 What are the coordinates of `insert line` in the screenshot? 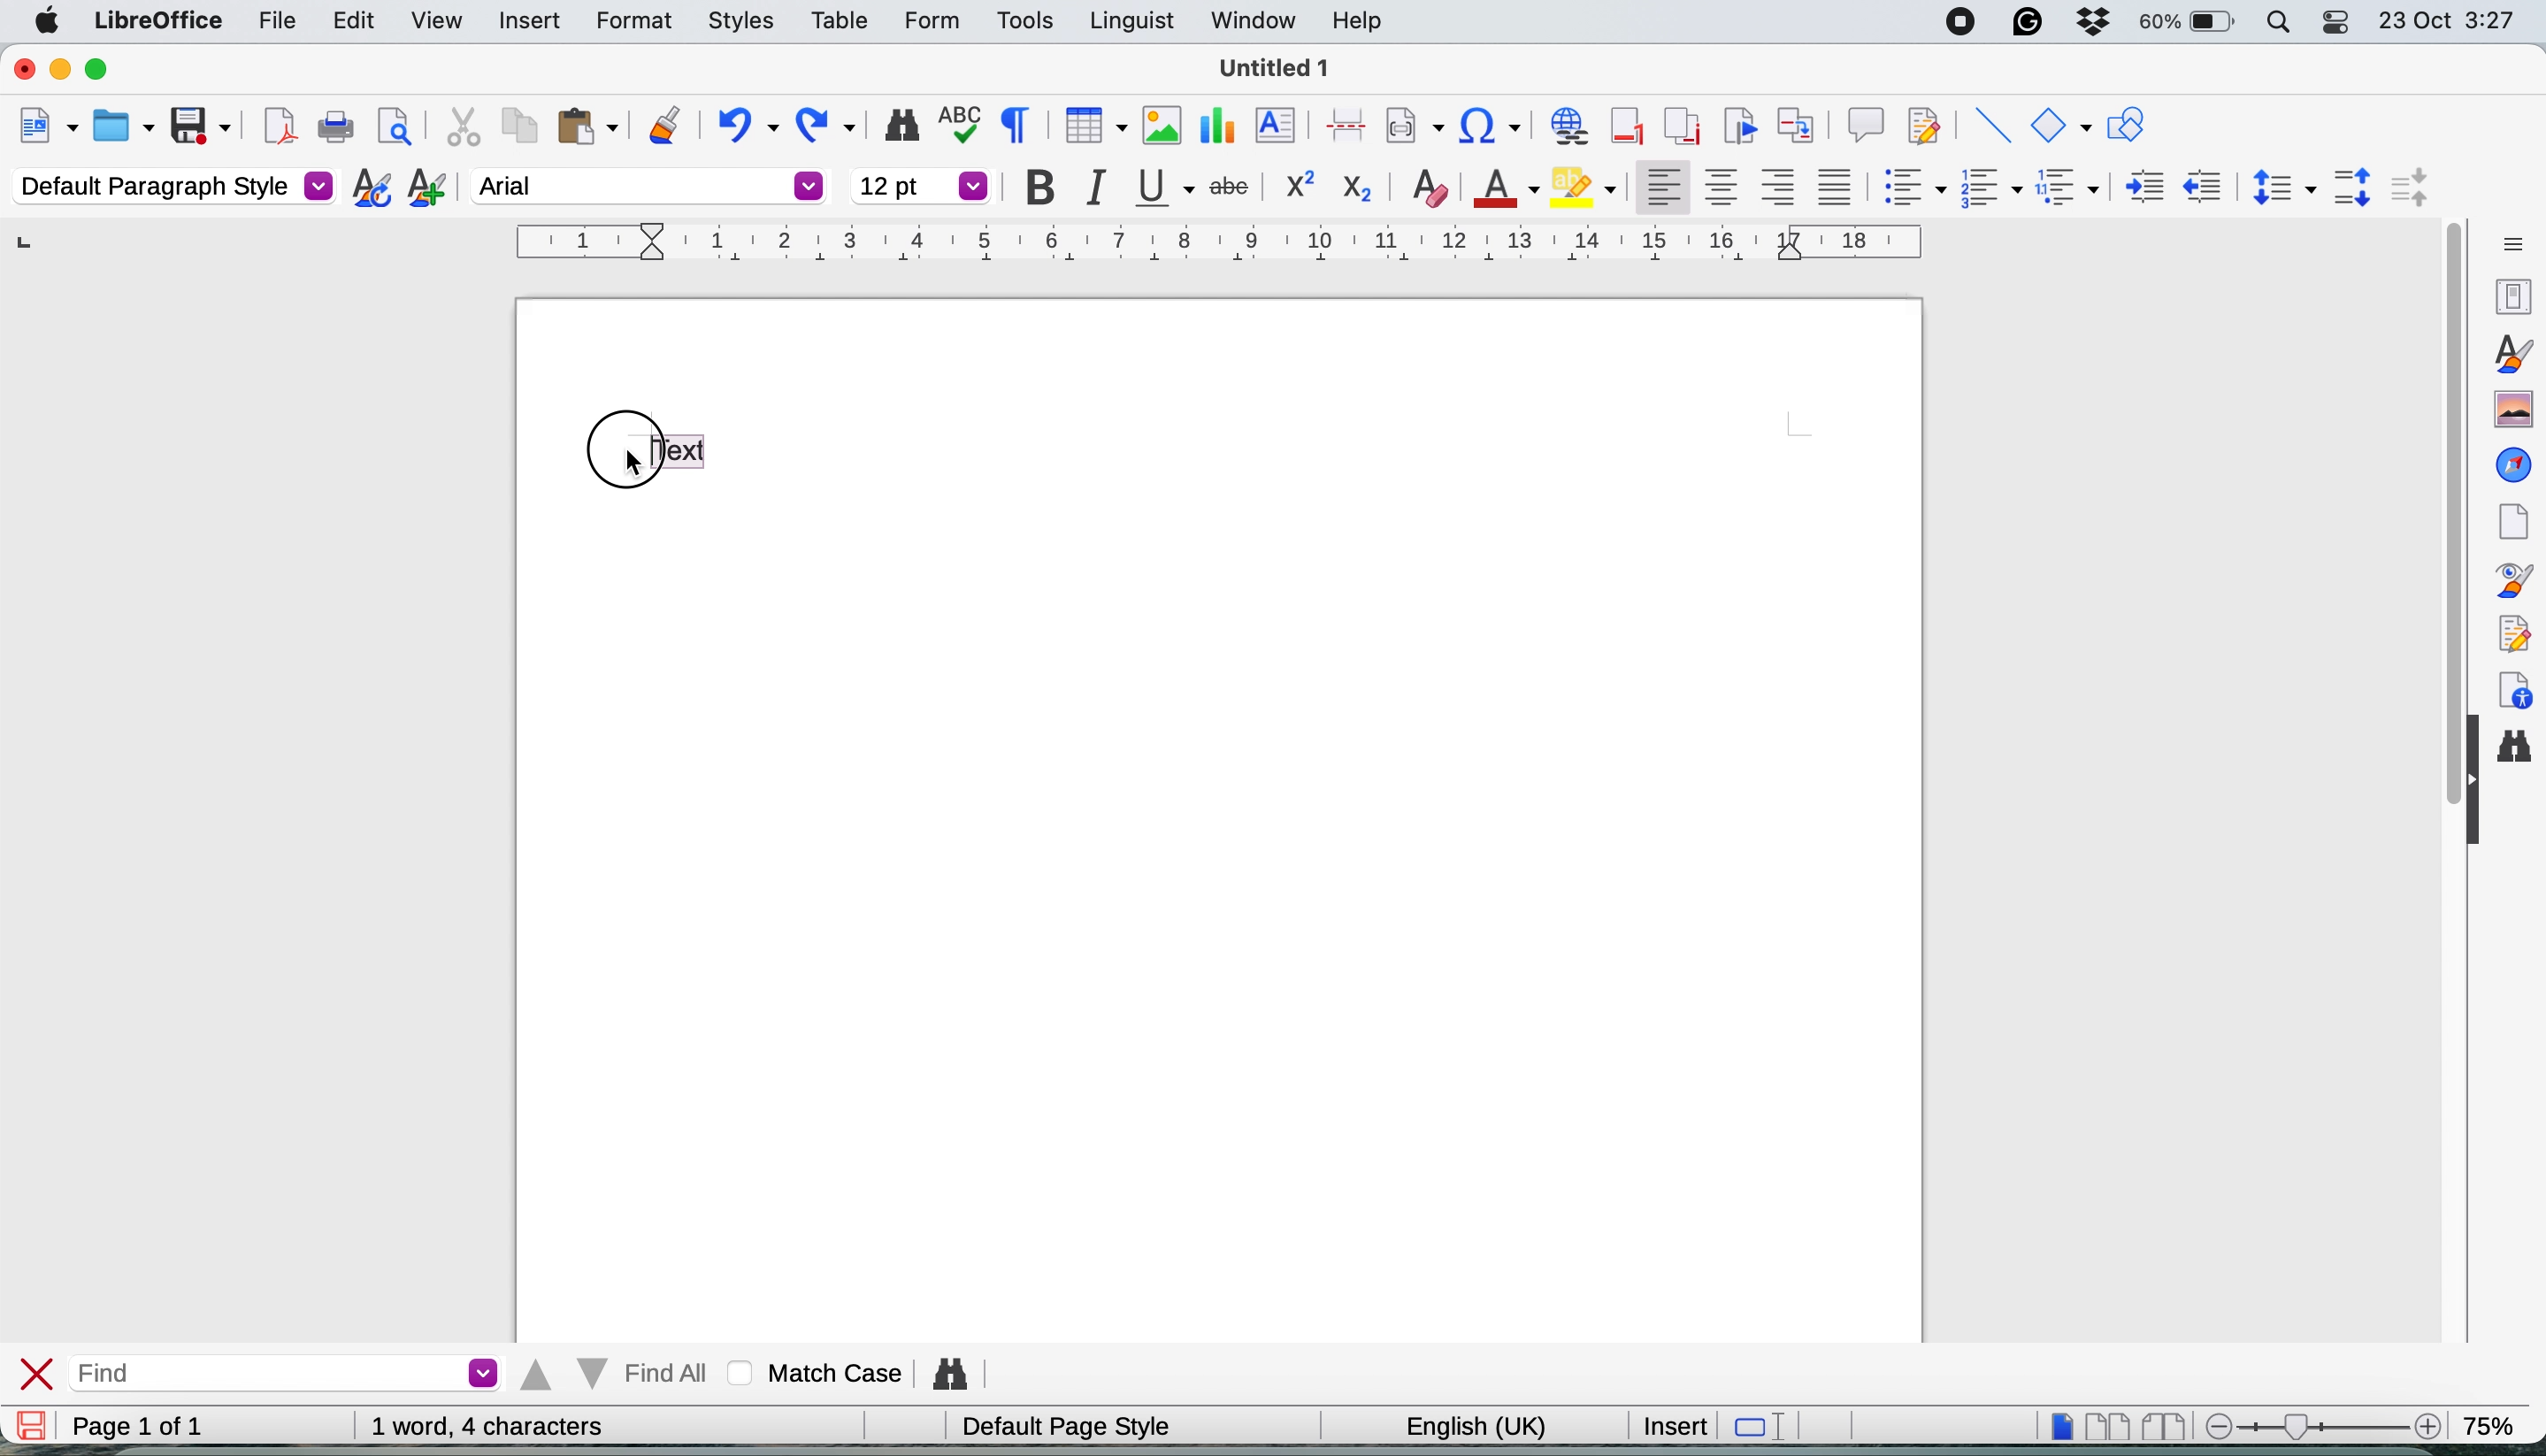 It's located at (1992, 125).